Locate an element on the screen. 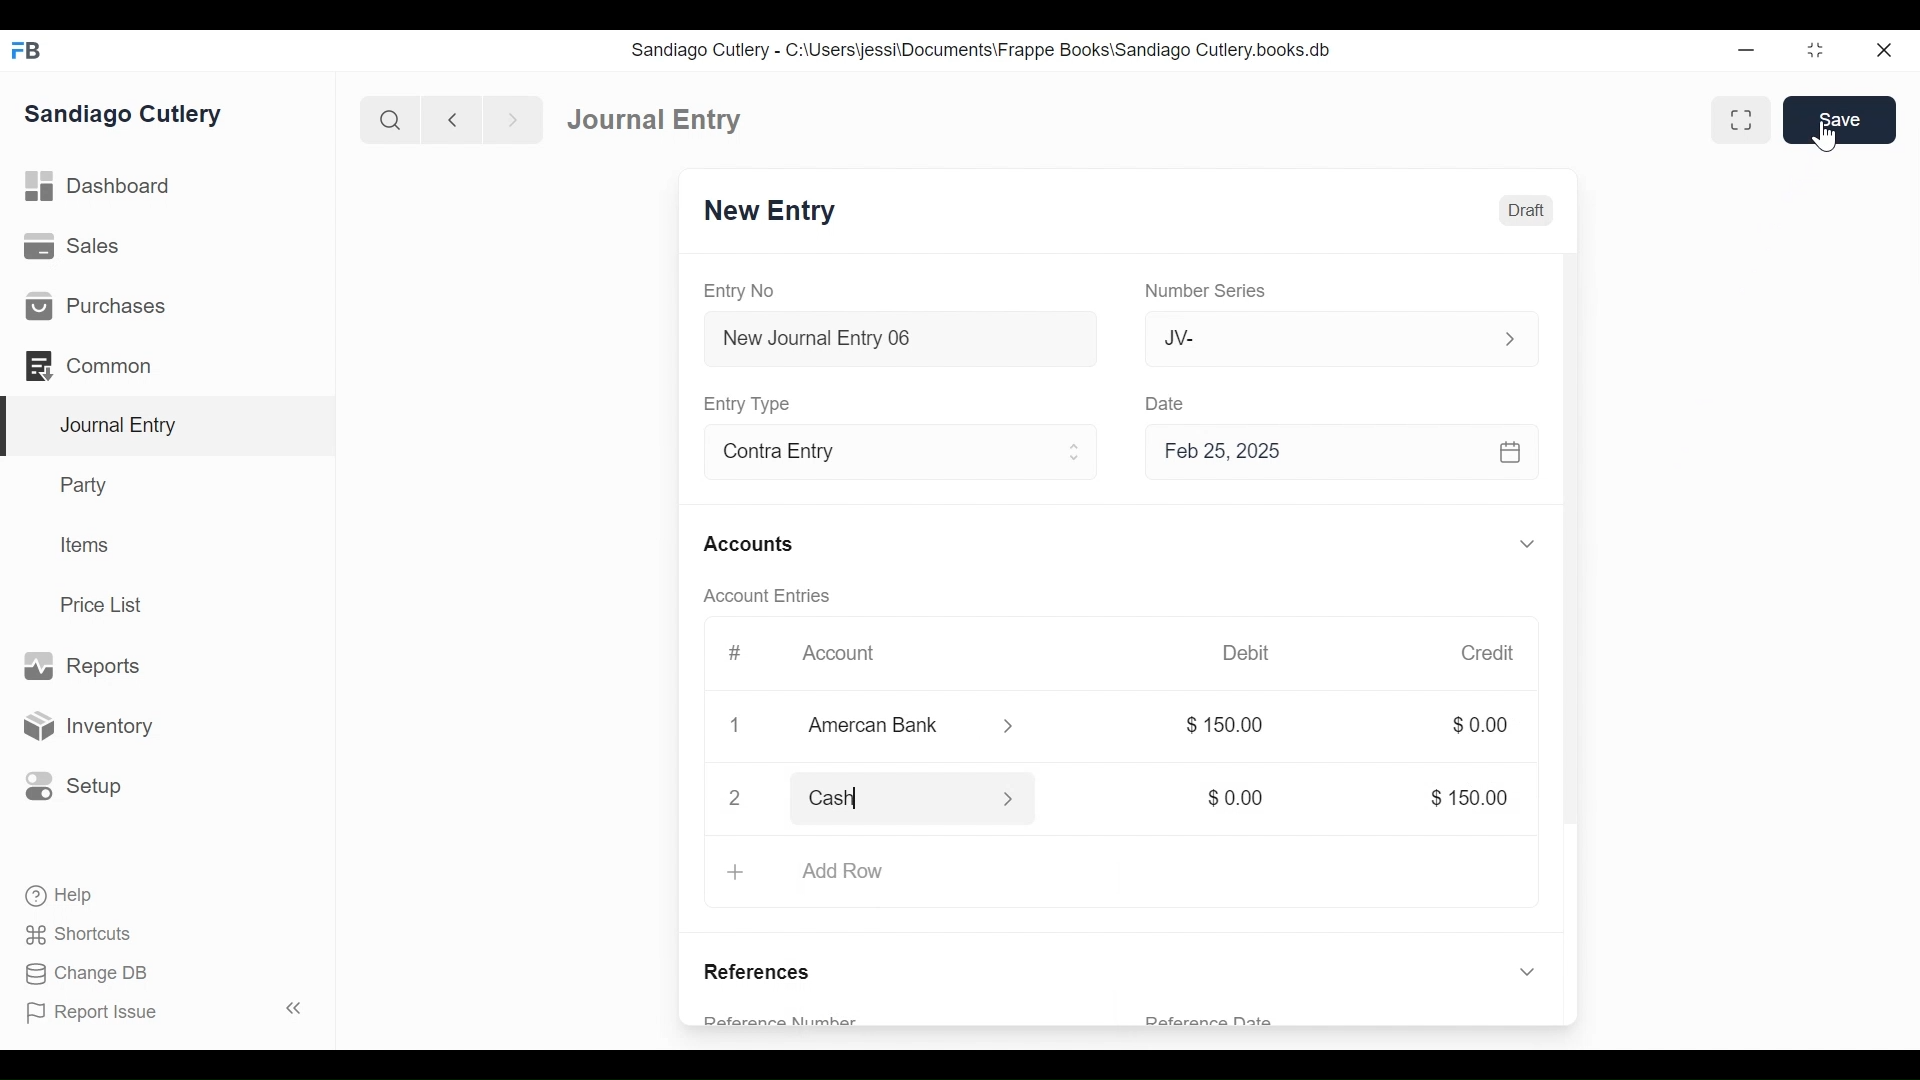  Expand is located at coordinates (1527, 899).